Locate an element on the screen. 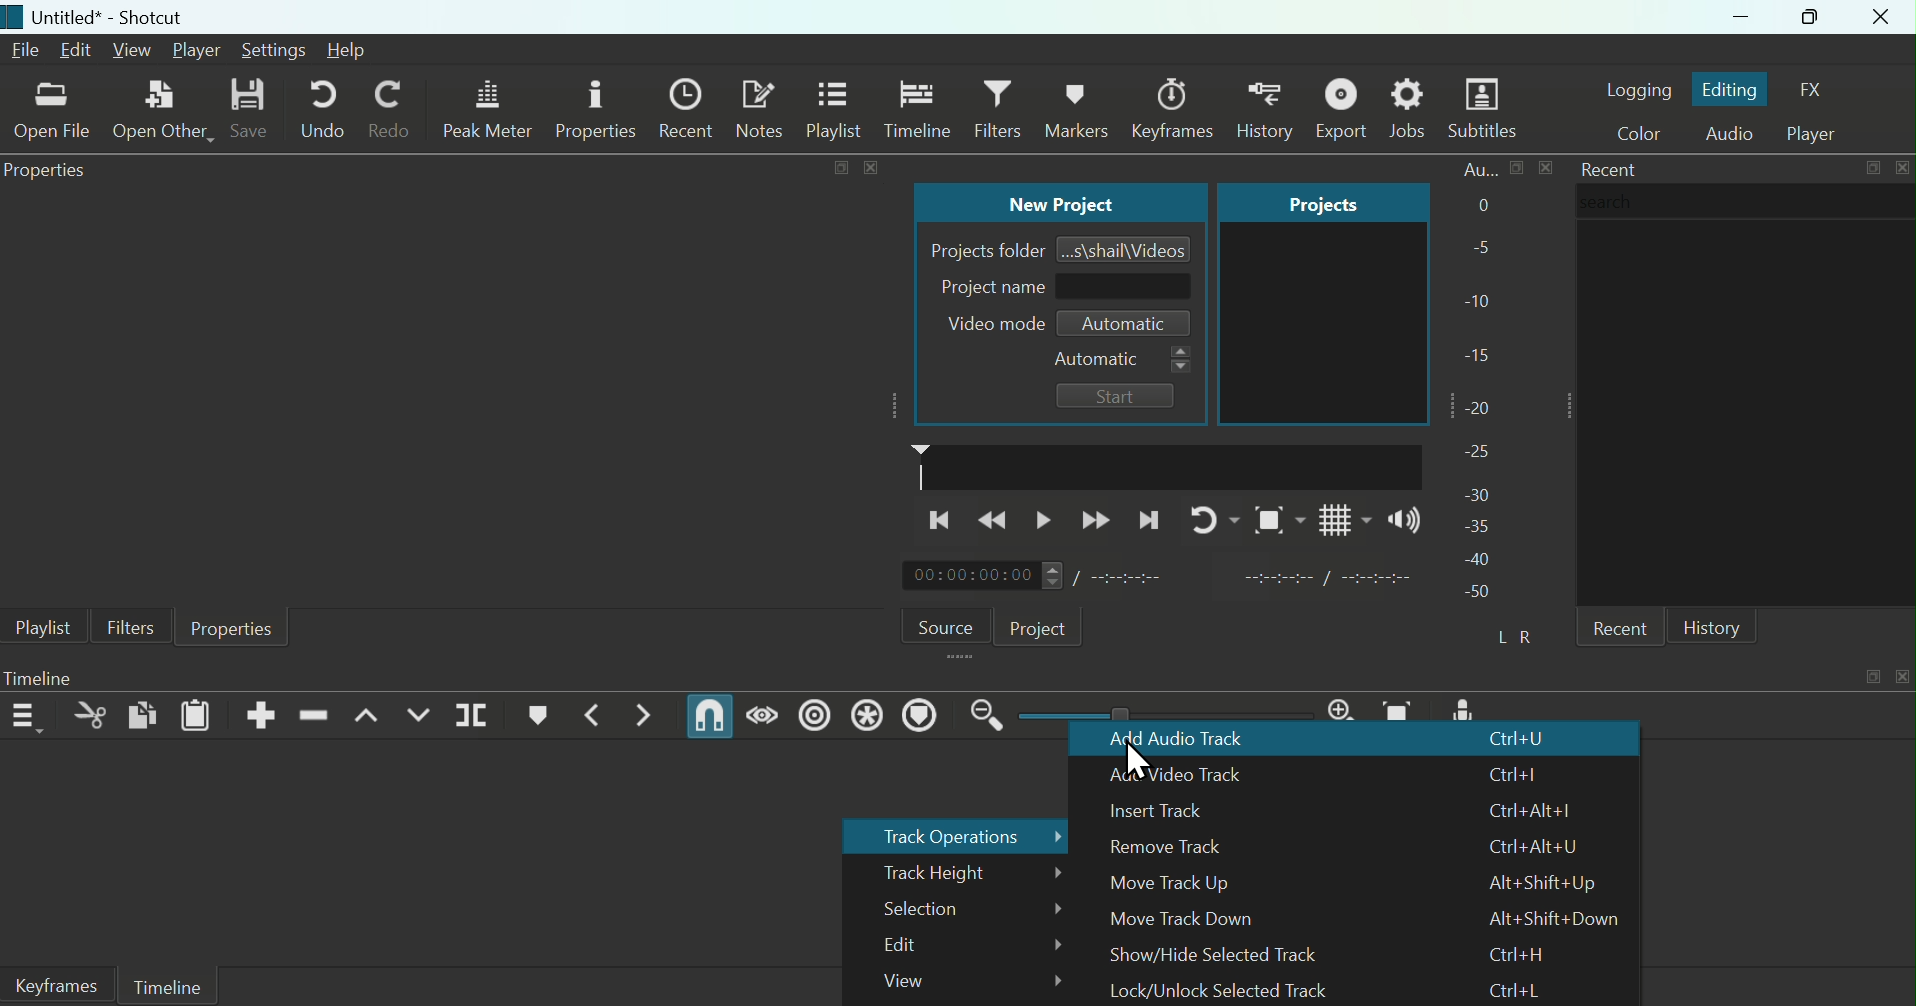 The height and width of the screenshot is (1006, 1916). Properties is located at coordinates (49, 172).